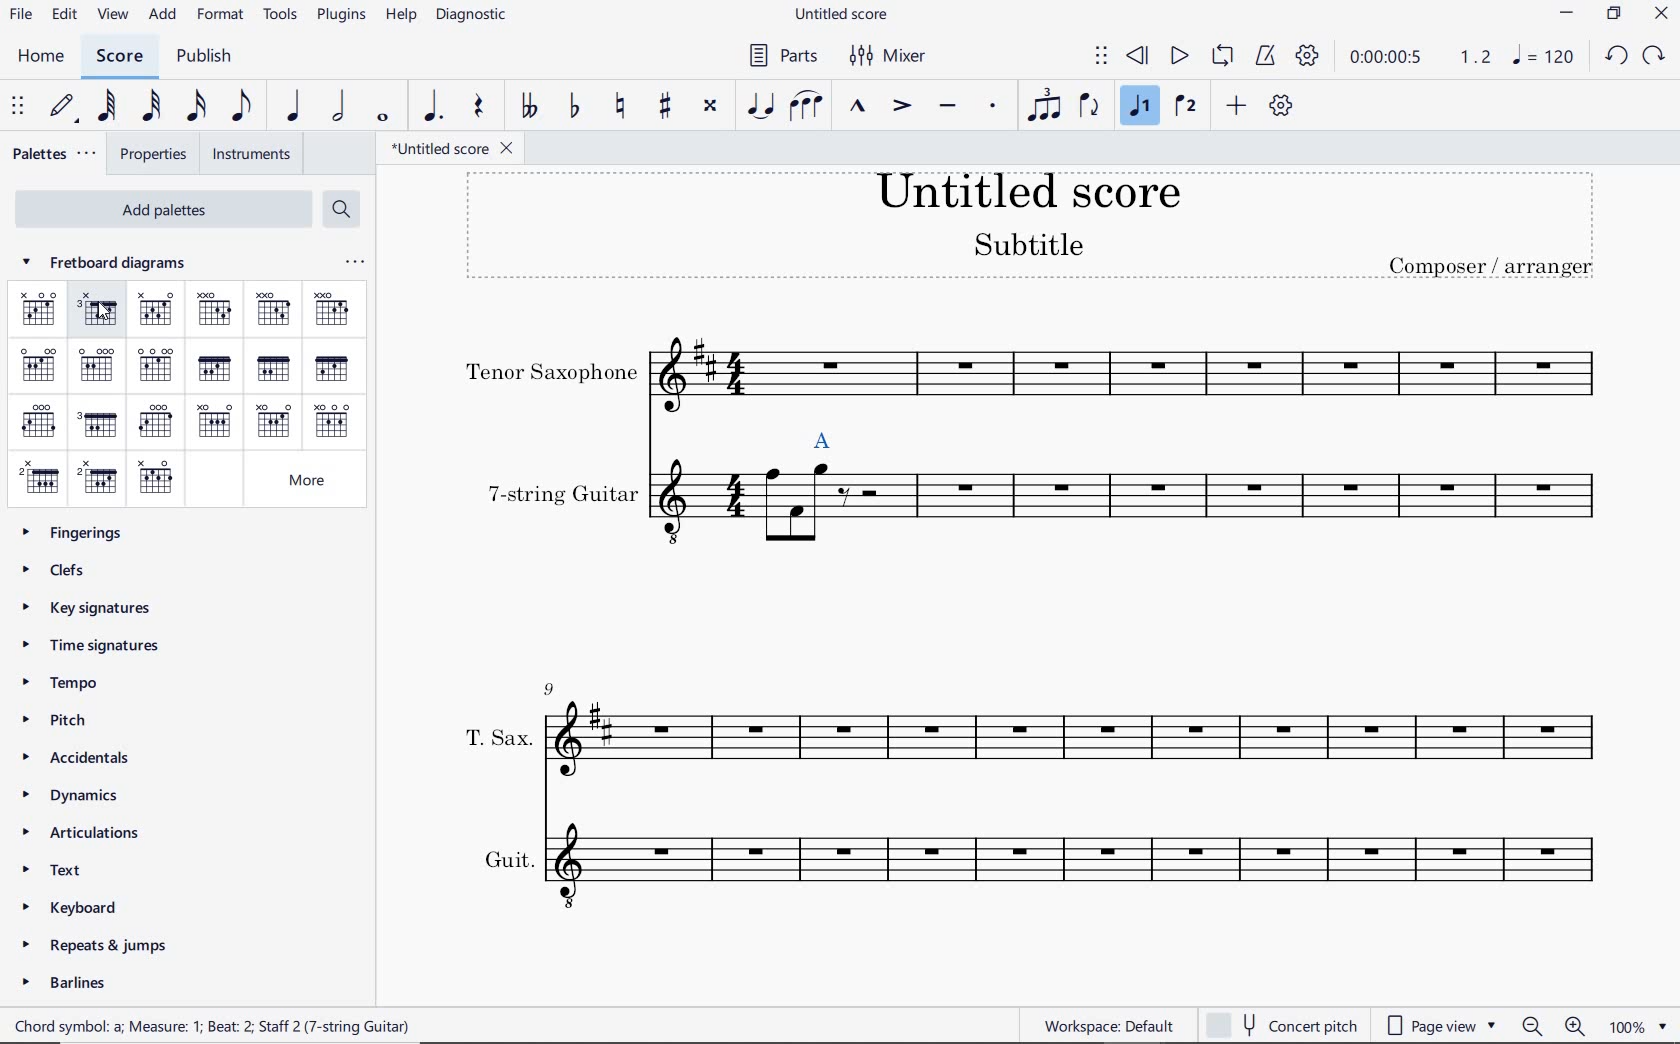  I want to click on PROPERTIES, so click(154, 156).